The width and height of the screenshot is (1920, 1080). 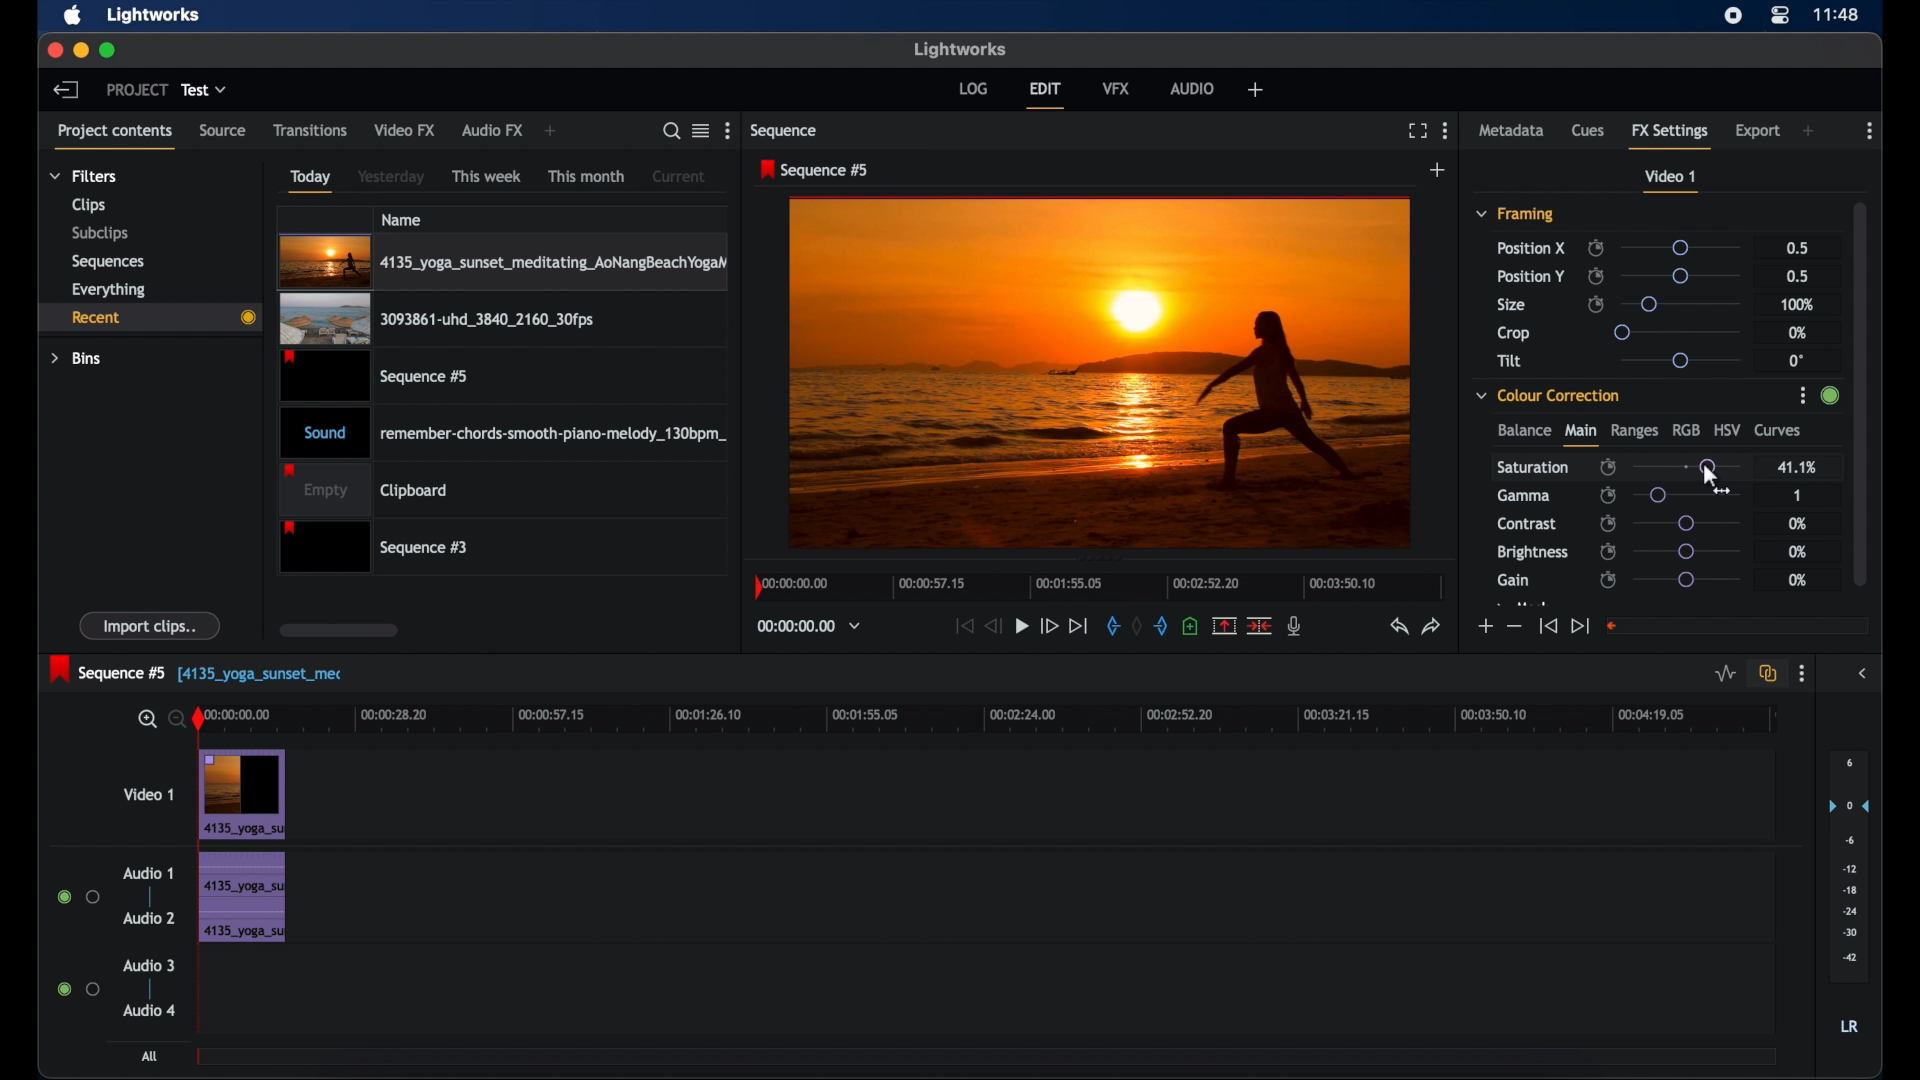 I want to click on bins, so click(x=77, y=357).